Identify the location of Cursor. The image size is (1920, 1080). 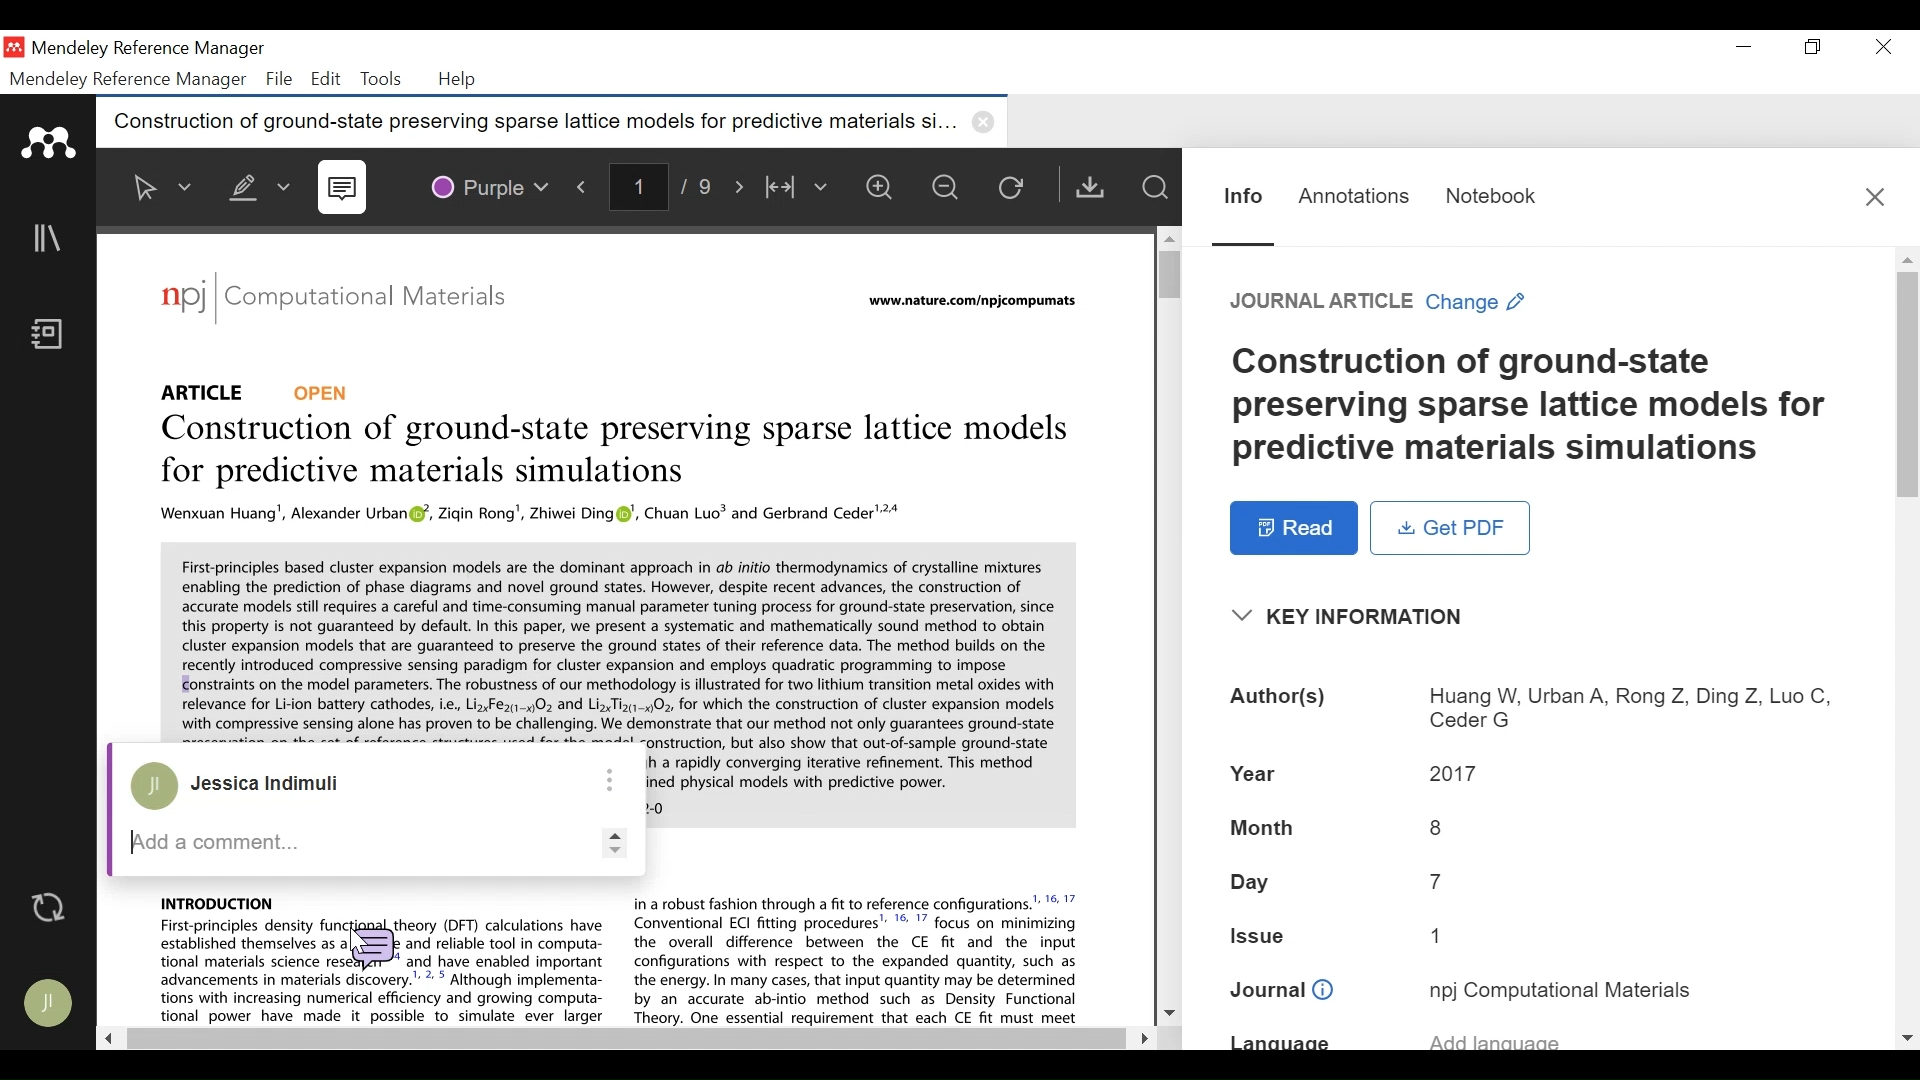
(351, 929).